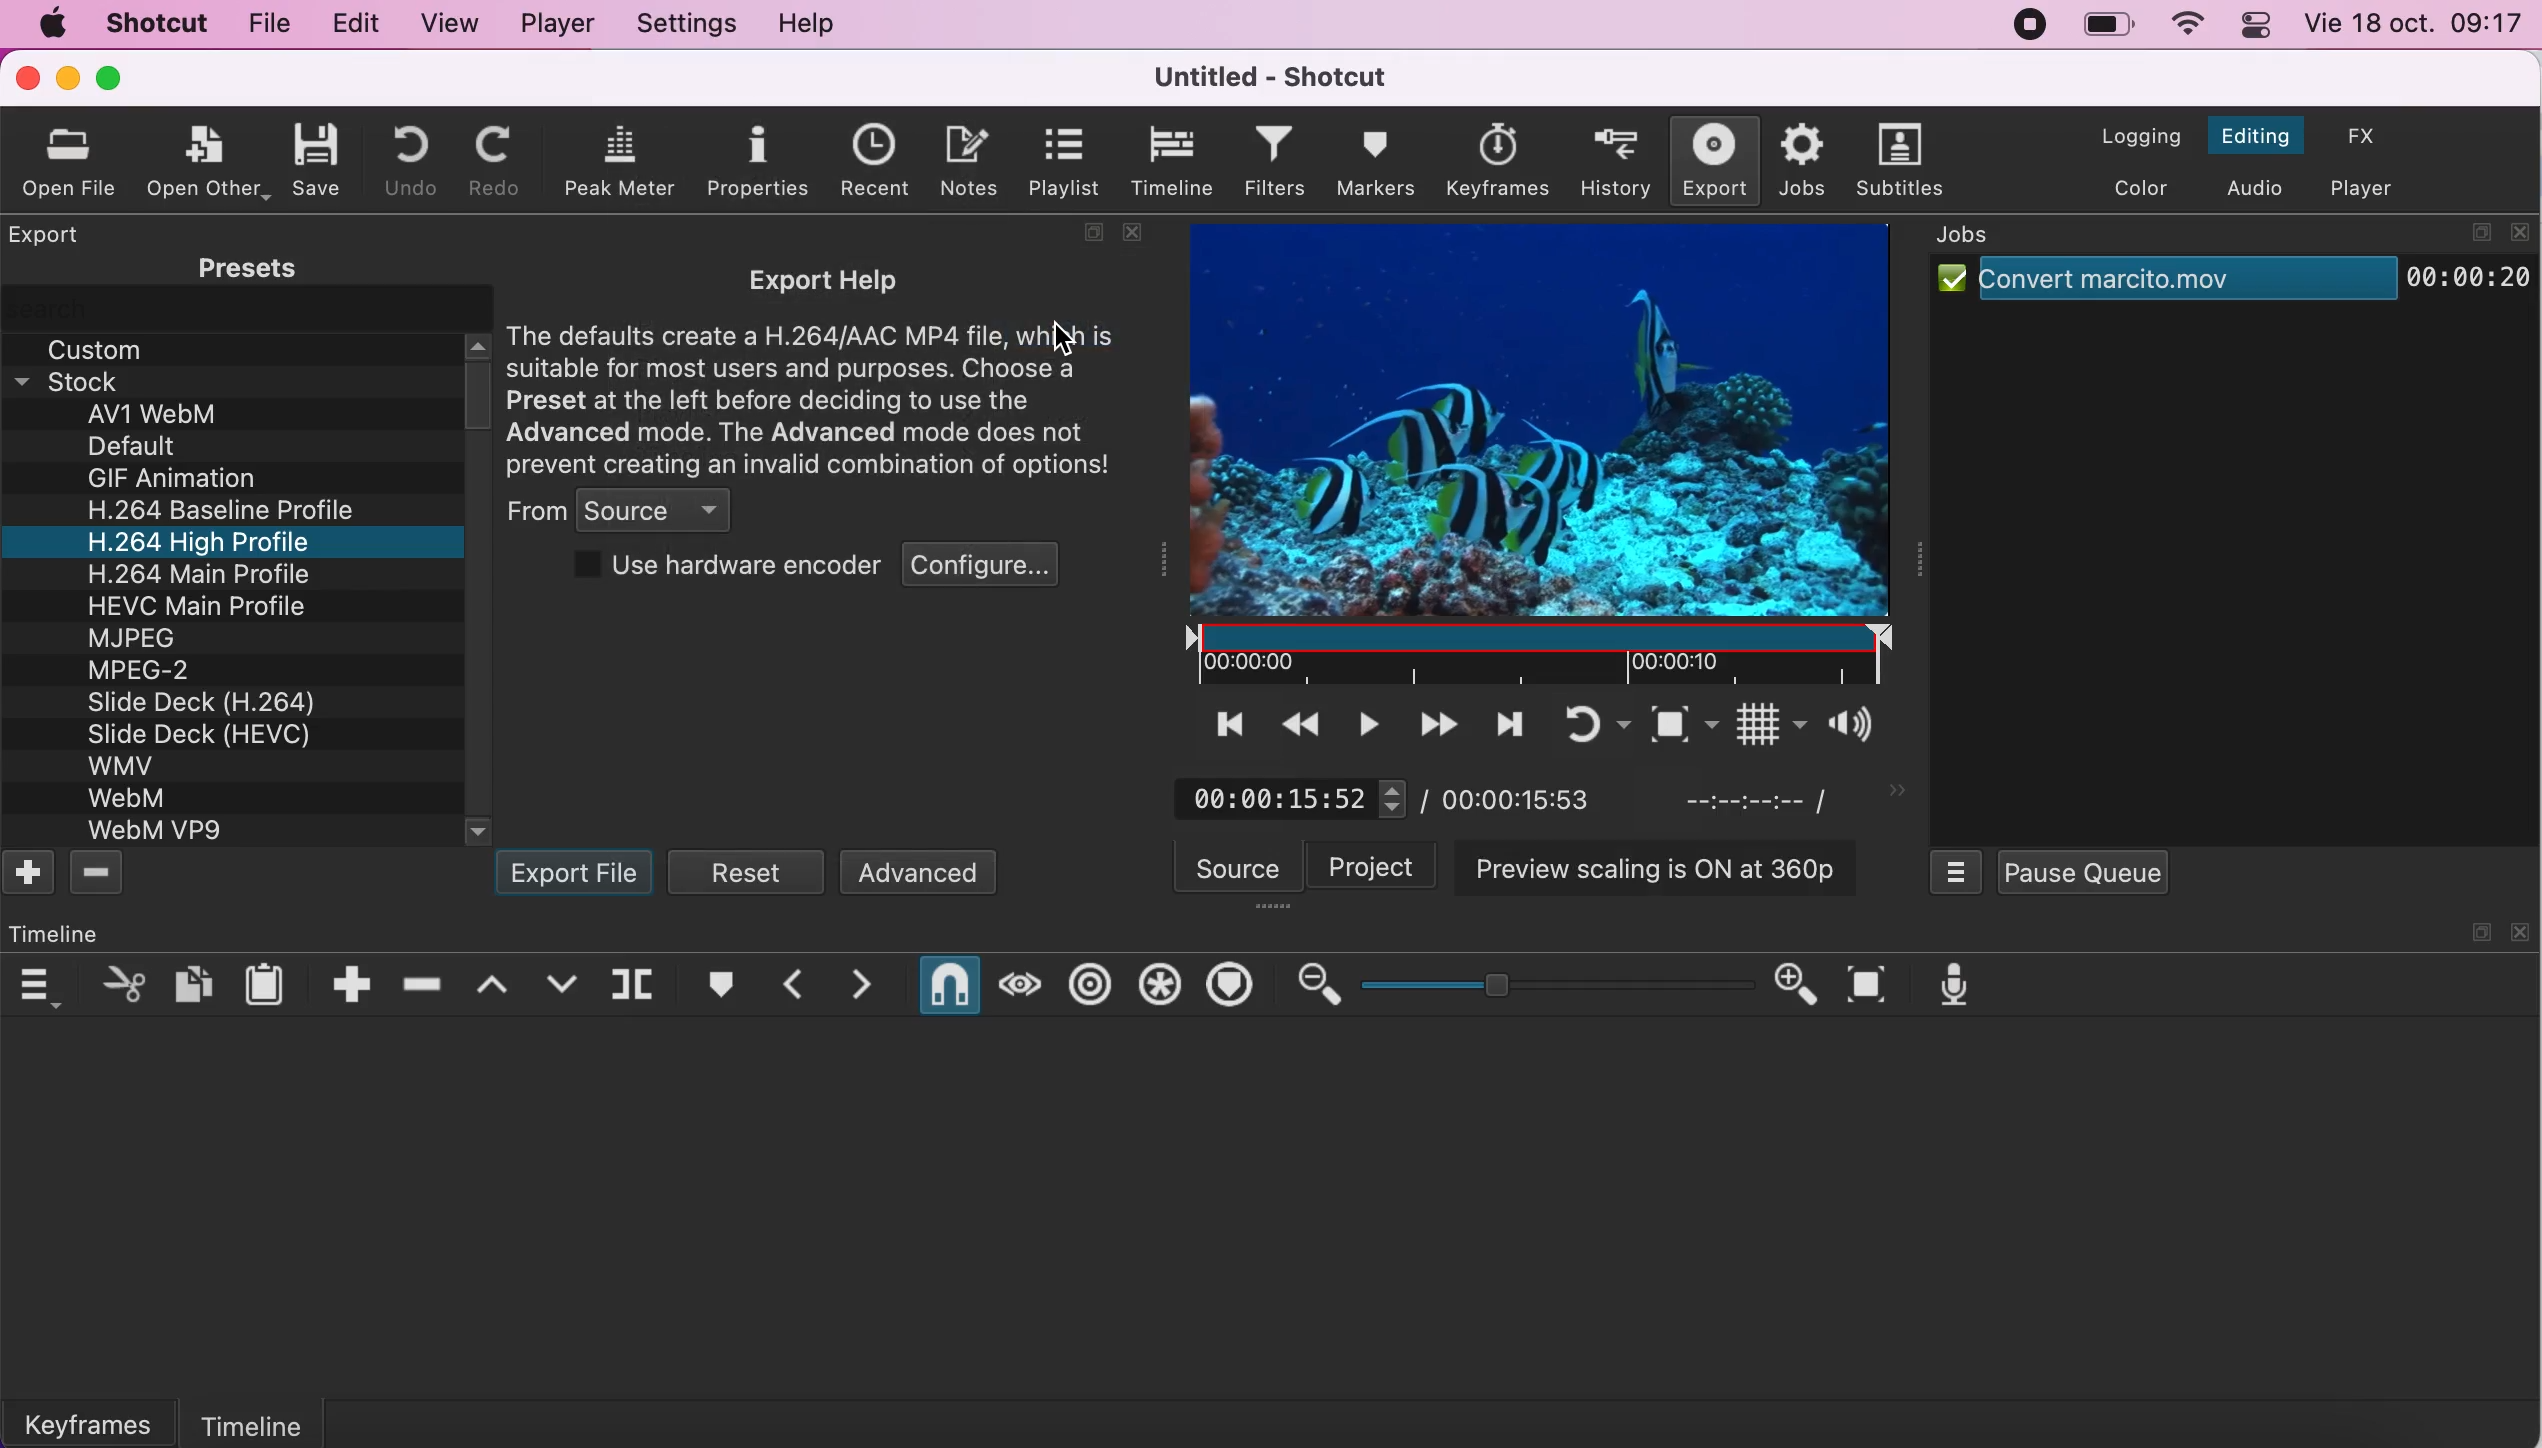 This screenshot has height=1448, width=2542. Describe the element at coordinates (920, 871) in the screenshot. I see `advanced` at that location.